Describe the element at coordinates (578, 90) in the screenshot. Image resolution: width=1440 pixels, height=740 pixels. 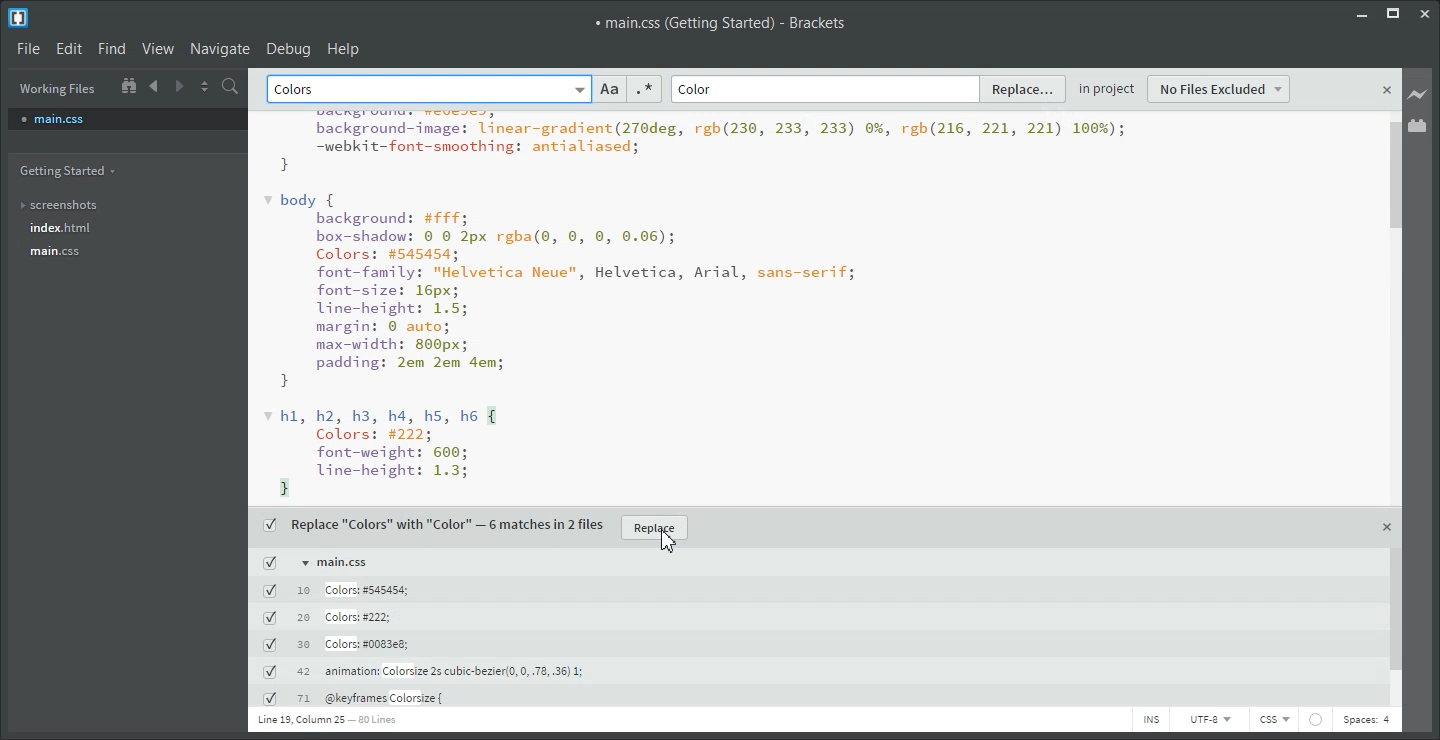
I see `dropdown` at that location.